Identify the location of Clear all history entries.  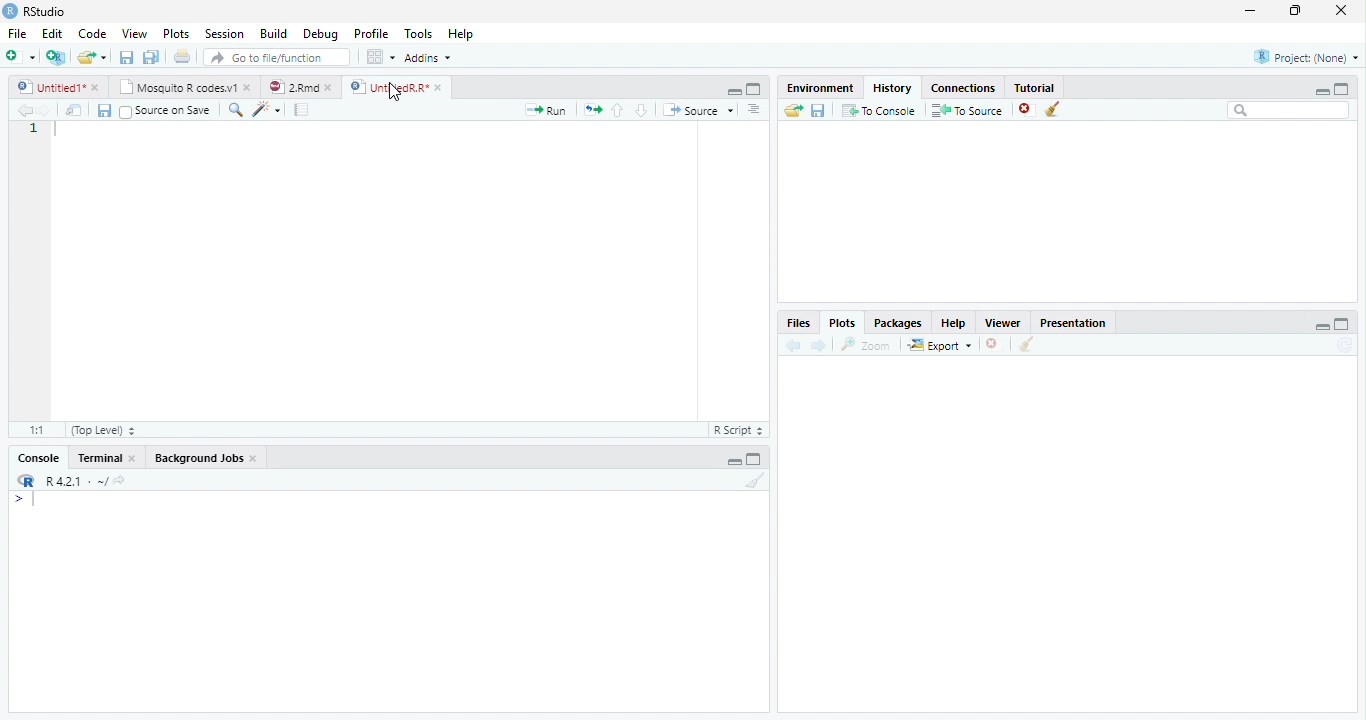
(1052, 109).